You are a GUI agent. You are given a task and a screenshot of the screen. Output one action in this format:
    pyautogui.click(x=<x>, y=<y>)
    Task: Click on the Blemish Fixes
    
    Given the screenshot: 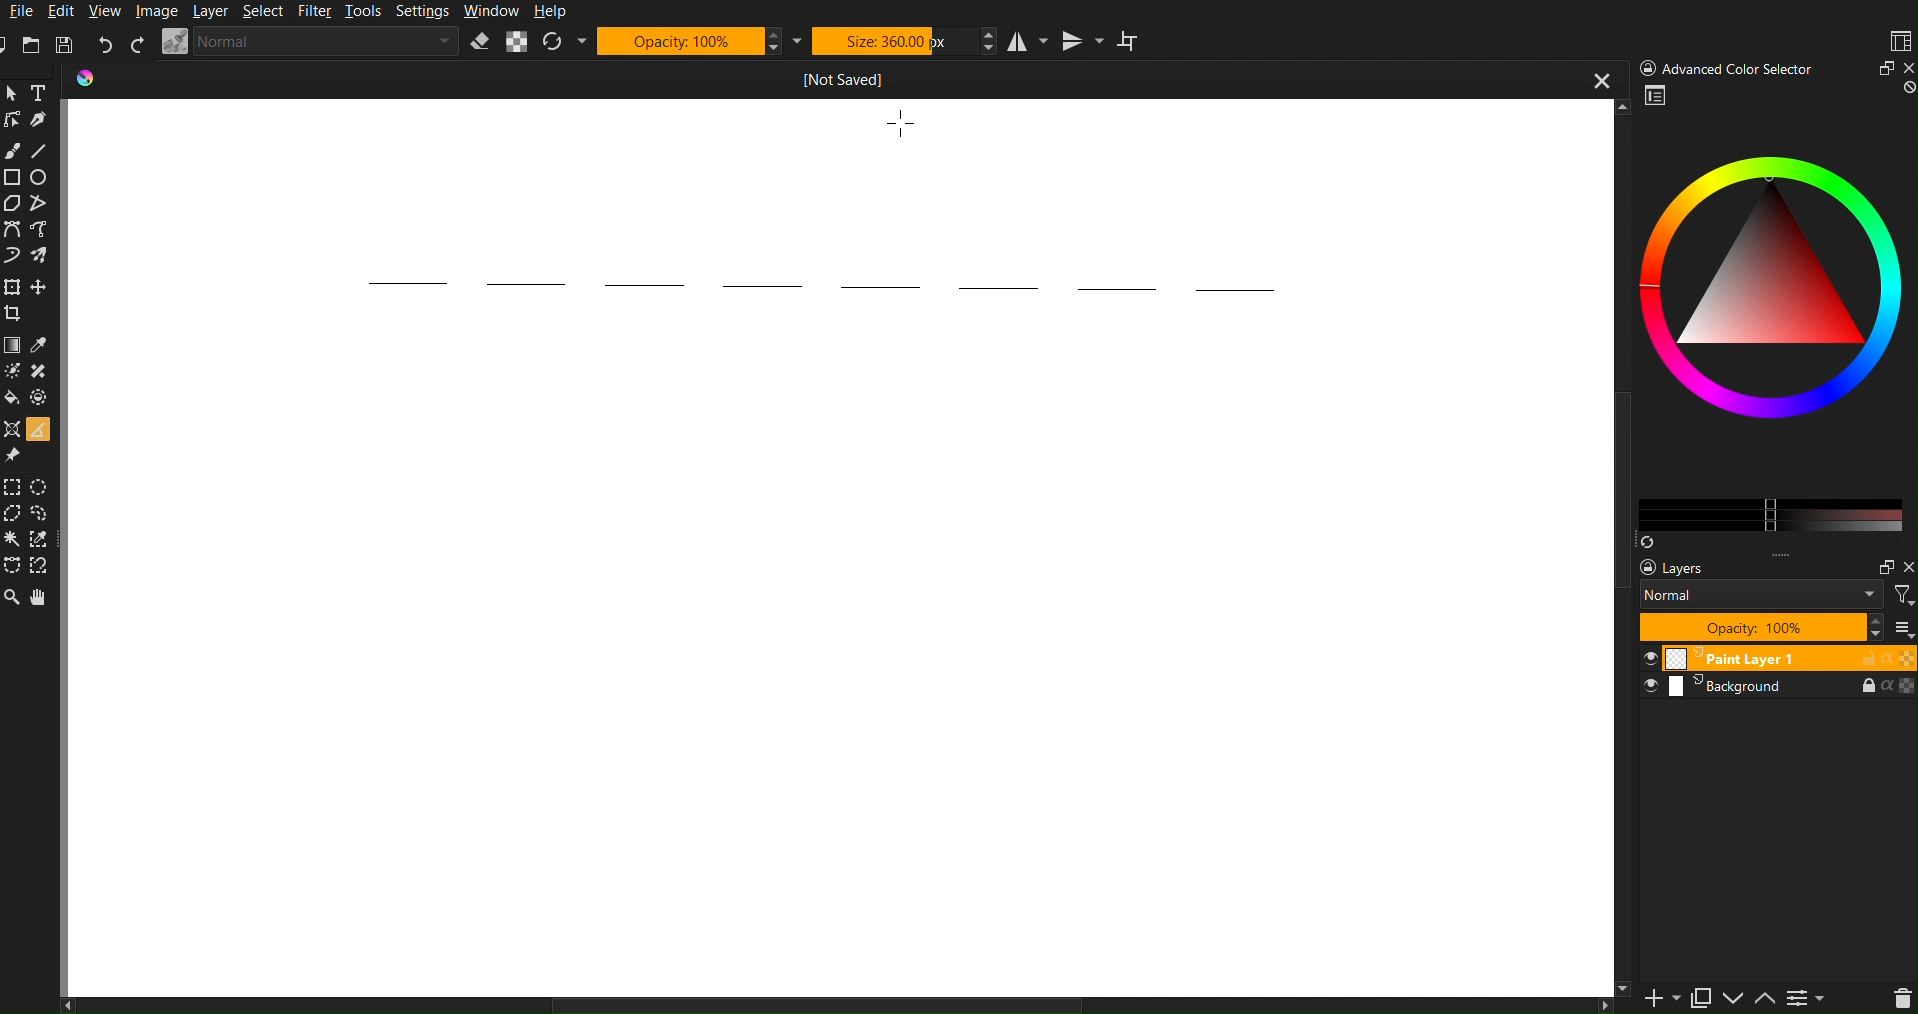 What is the action you would take?
    pyautogui.click(x=42, y=373)
    